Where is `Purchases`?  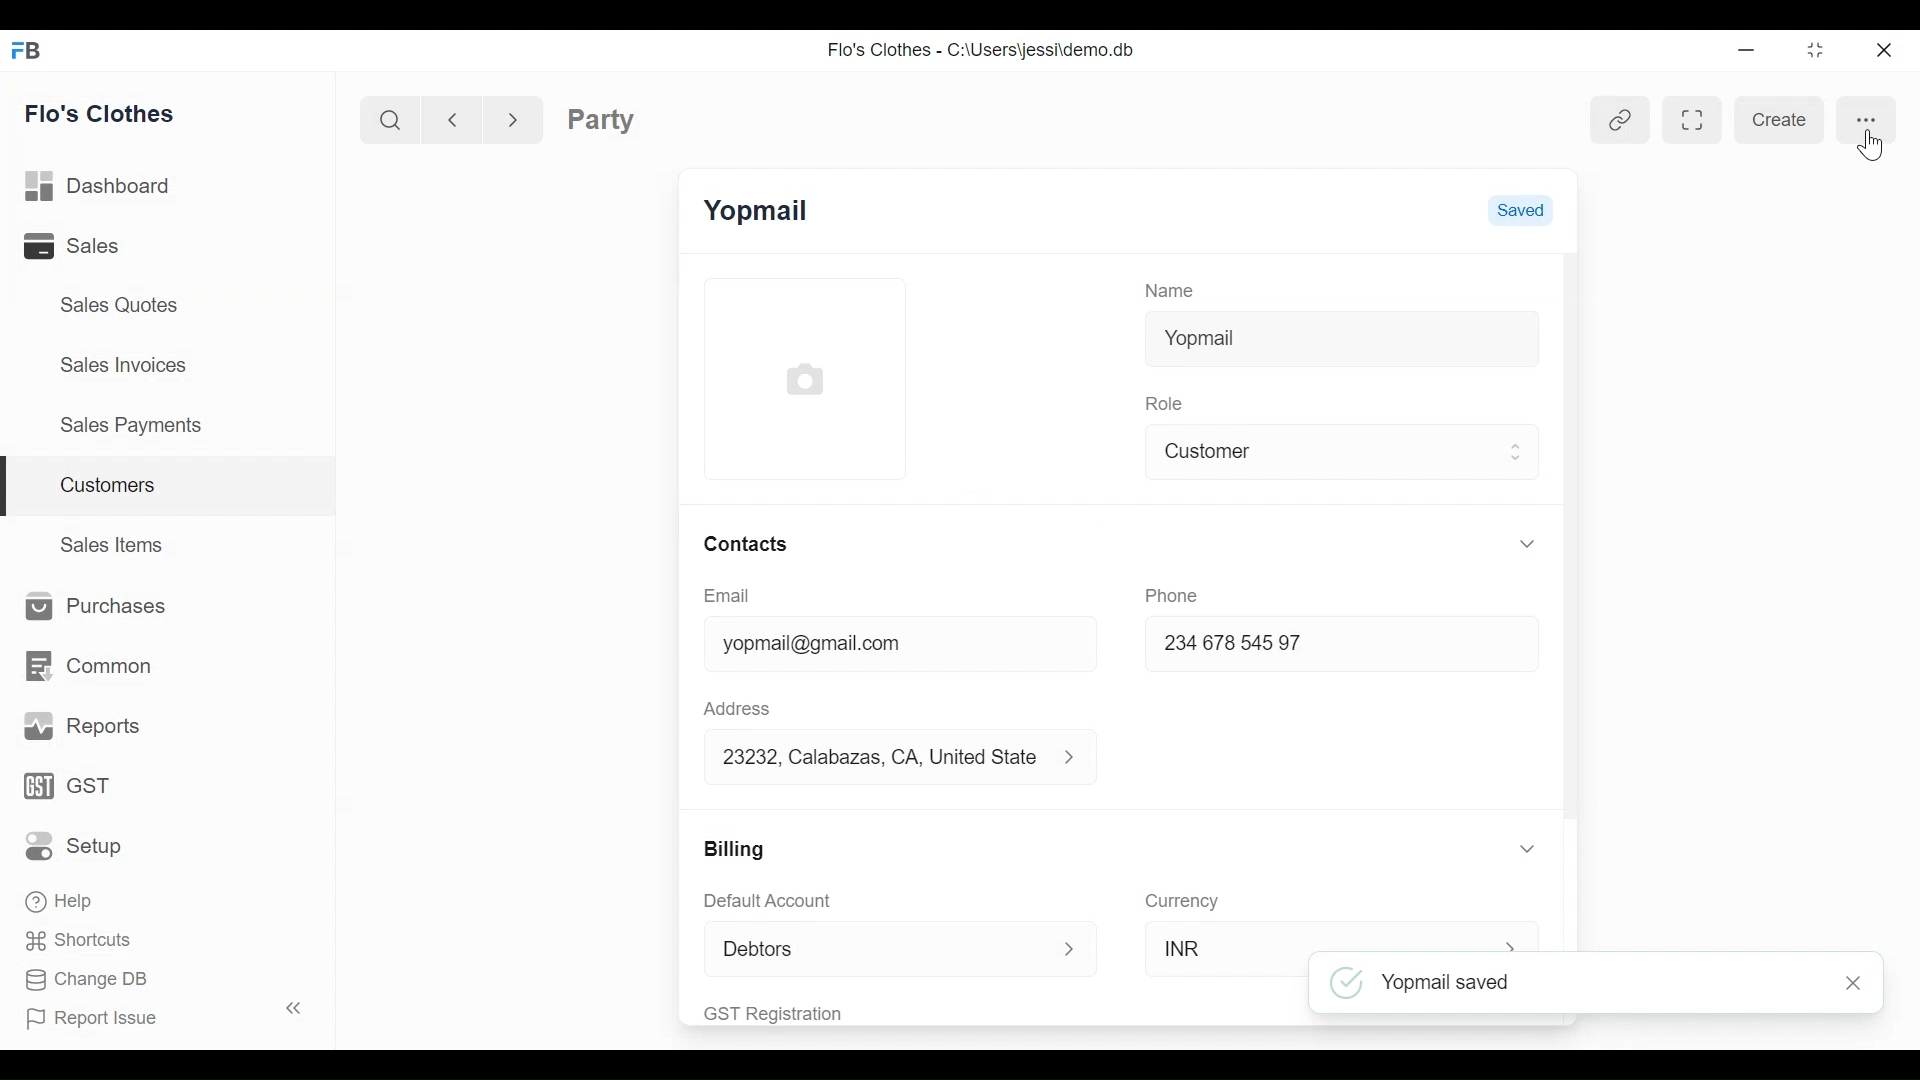 Purchases is located at coordinates (90, 607).